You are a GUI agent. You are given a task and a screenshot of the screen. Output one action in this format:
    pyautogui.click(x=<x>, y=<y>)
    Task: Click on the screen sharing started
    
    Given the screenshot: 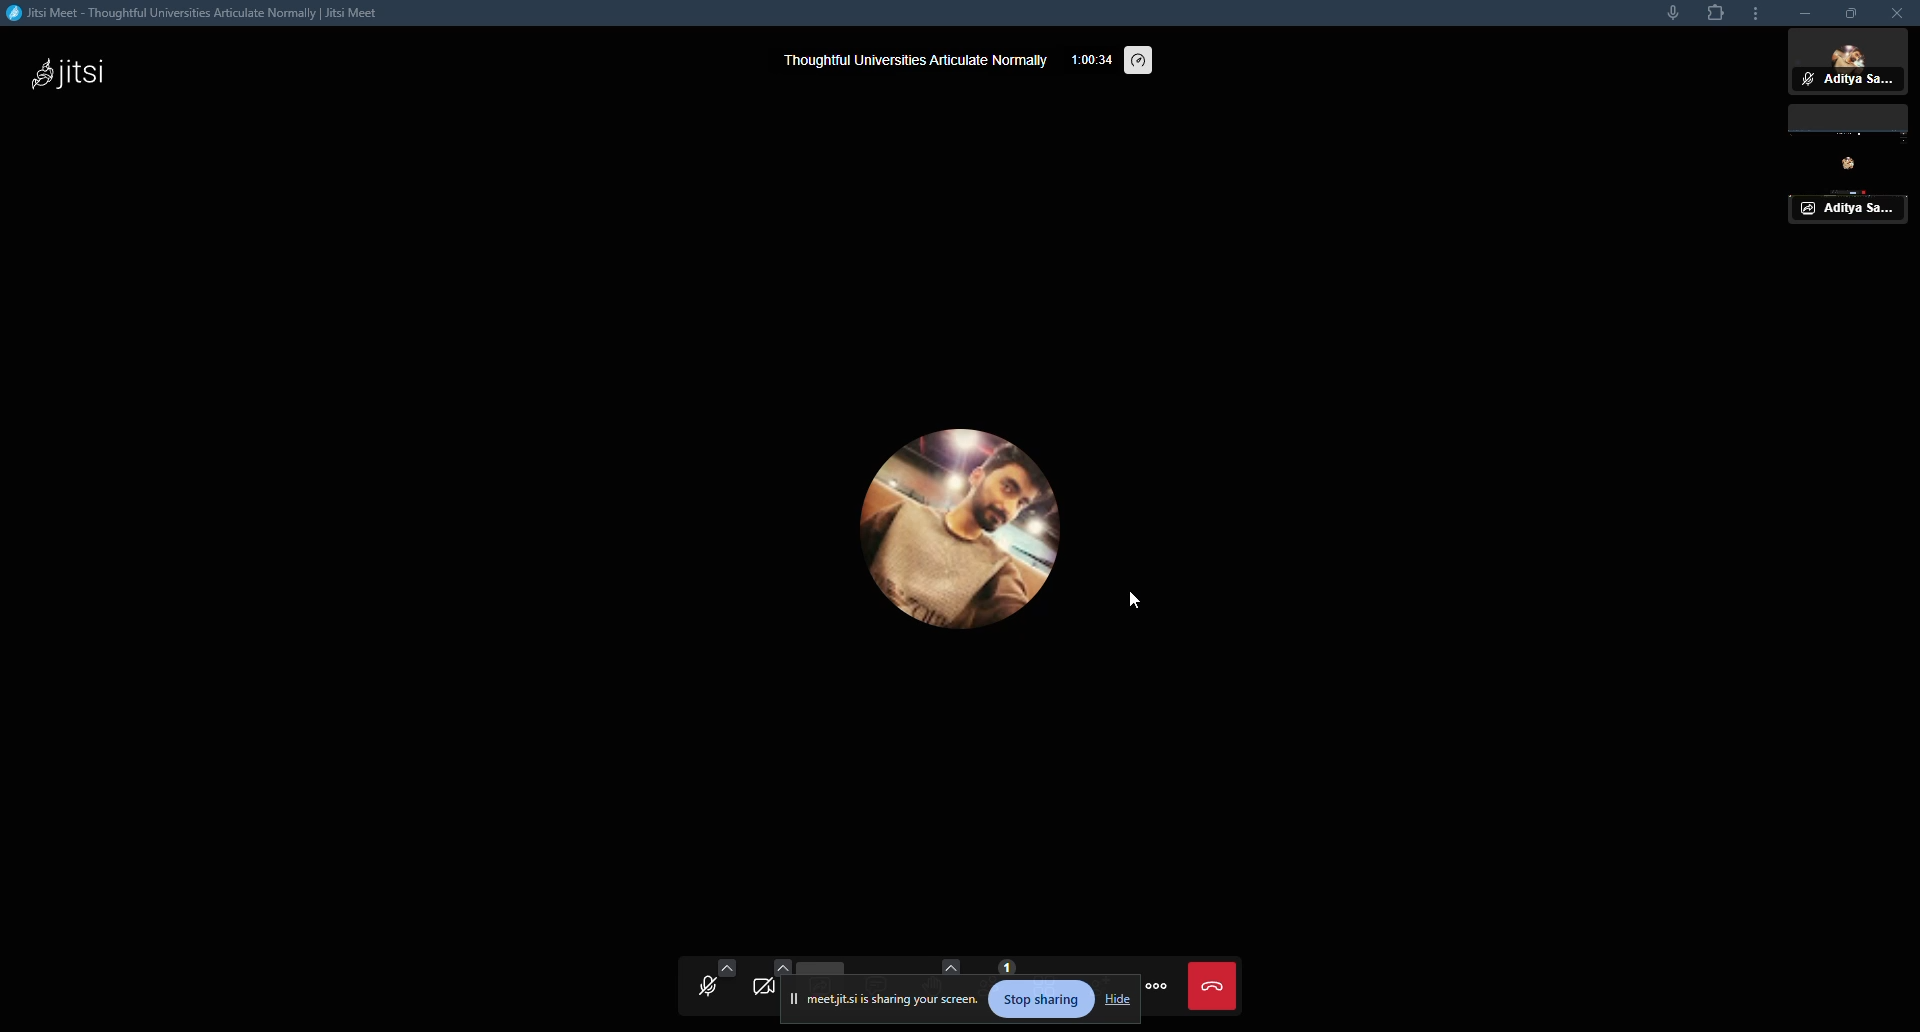 What is the action you would take?
    pyautogui.click(x=888, y=996)
    